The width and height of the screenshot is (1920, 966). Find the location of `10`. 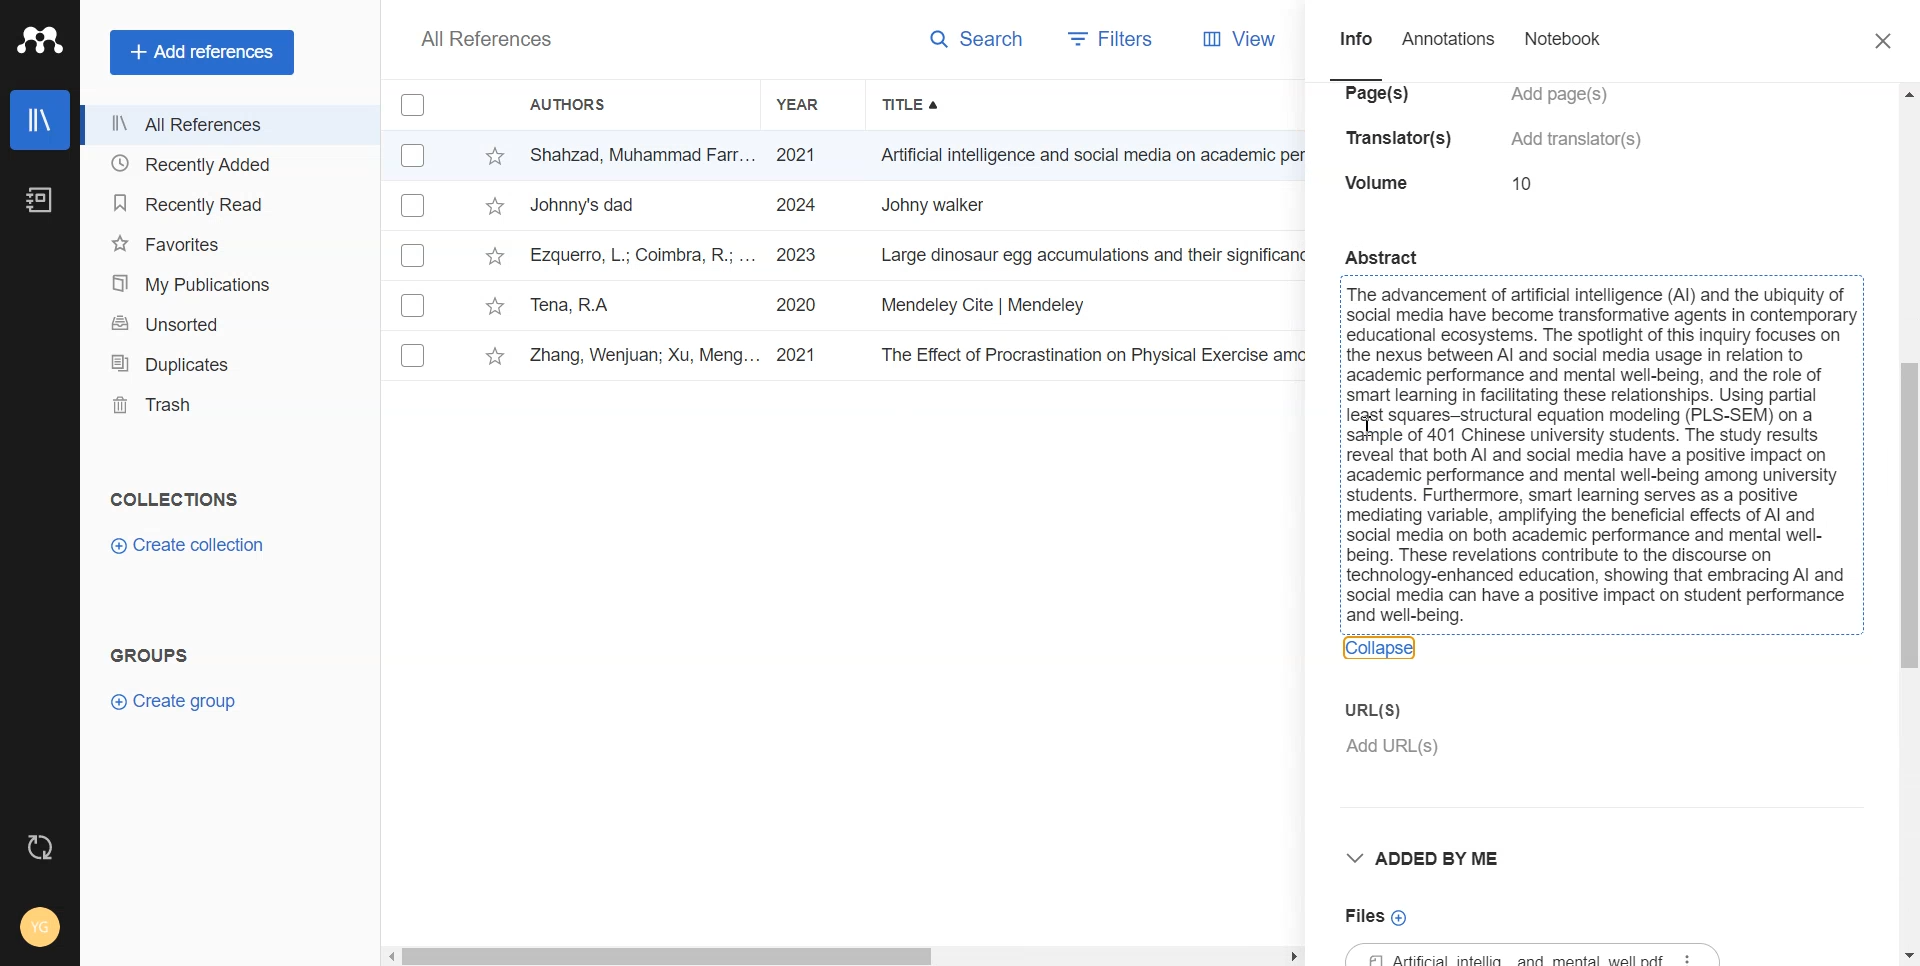

10 is located at coordinates (1528, 183).